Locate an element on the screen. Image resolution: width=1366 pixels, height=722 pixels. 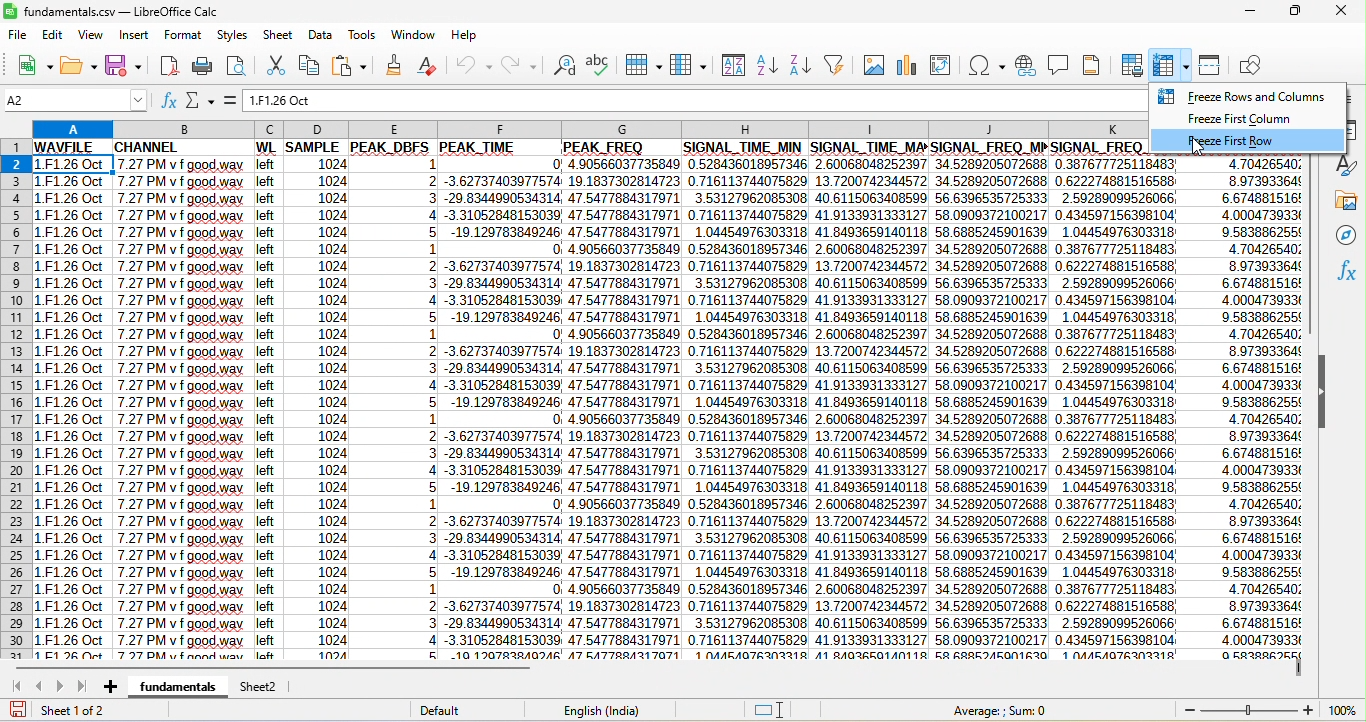
standard selection is located at coordinates (778, 707).